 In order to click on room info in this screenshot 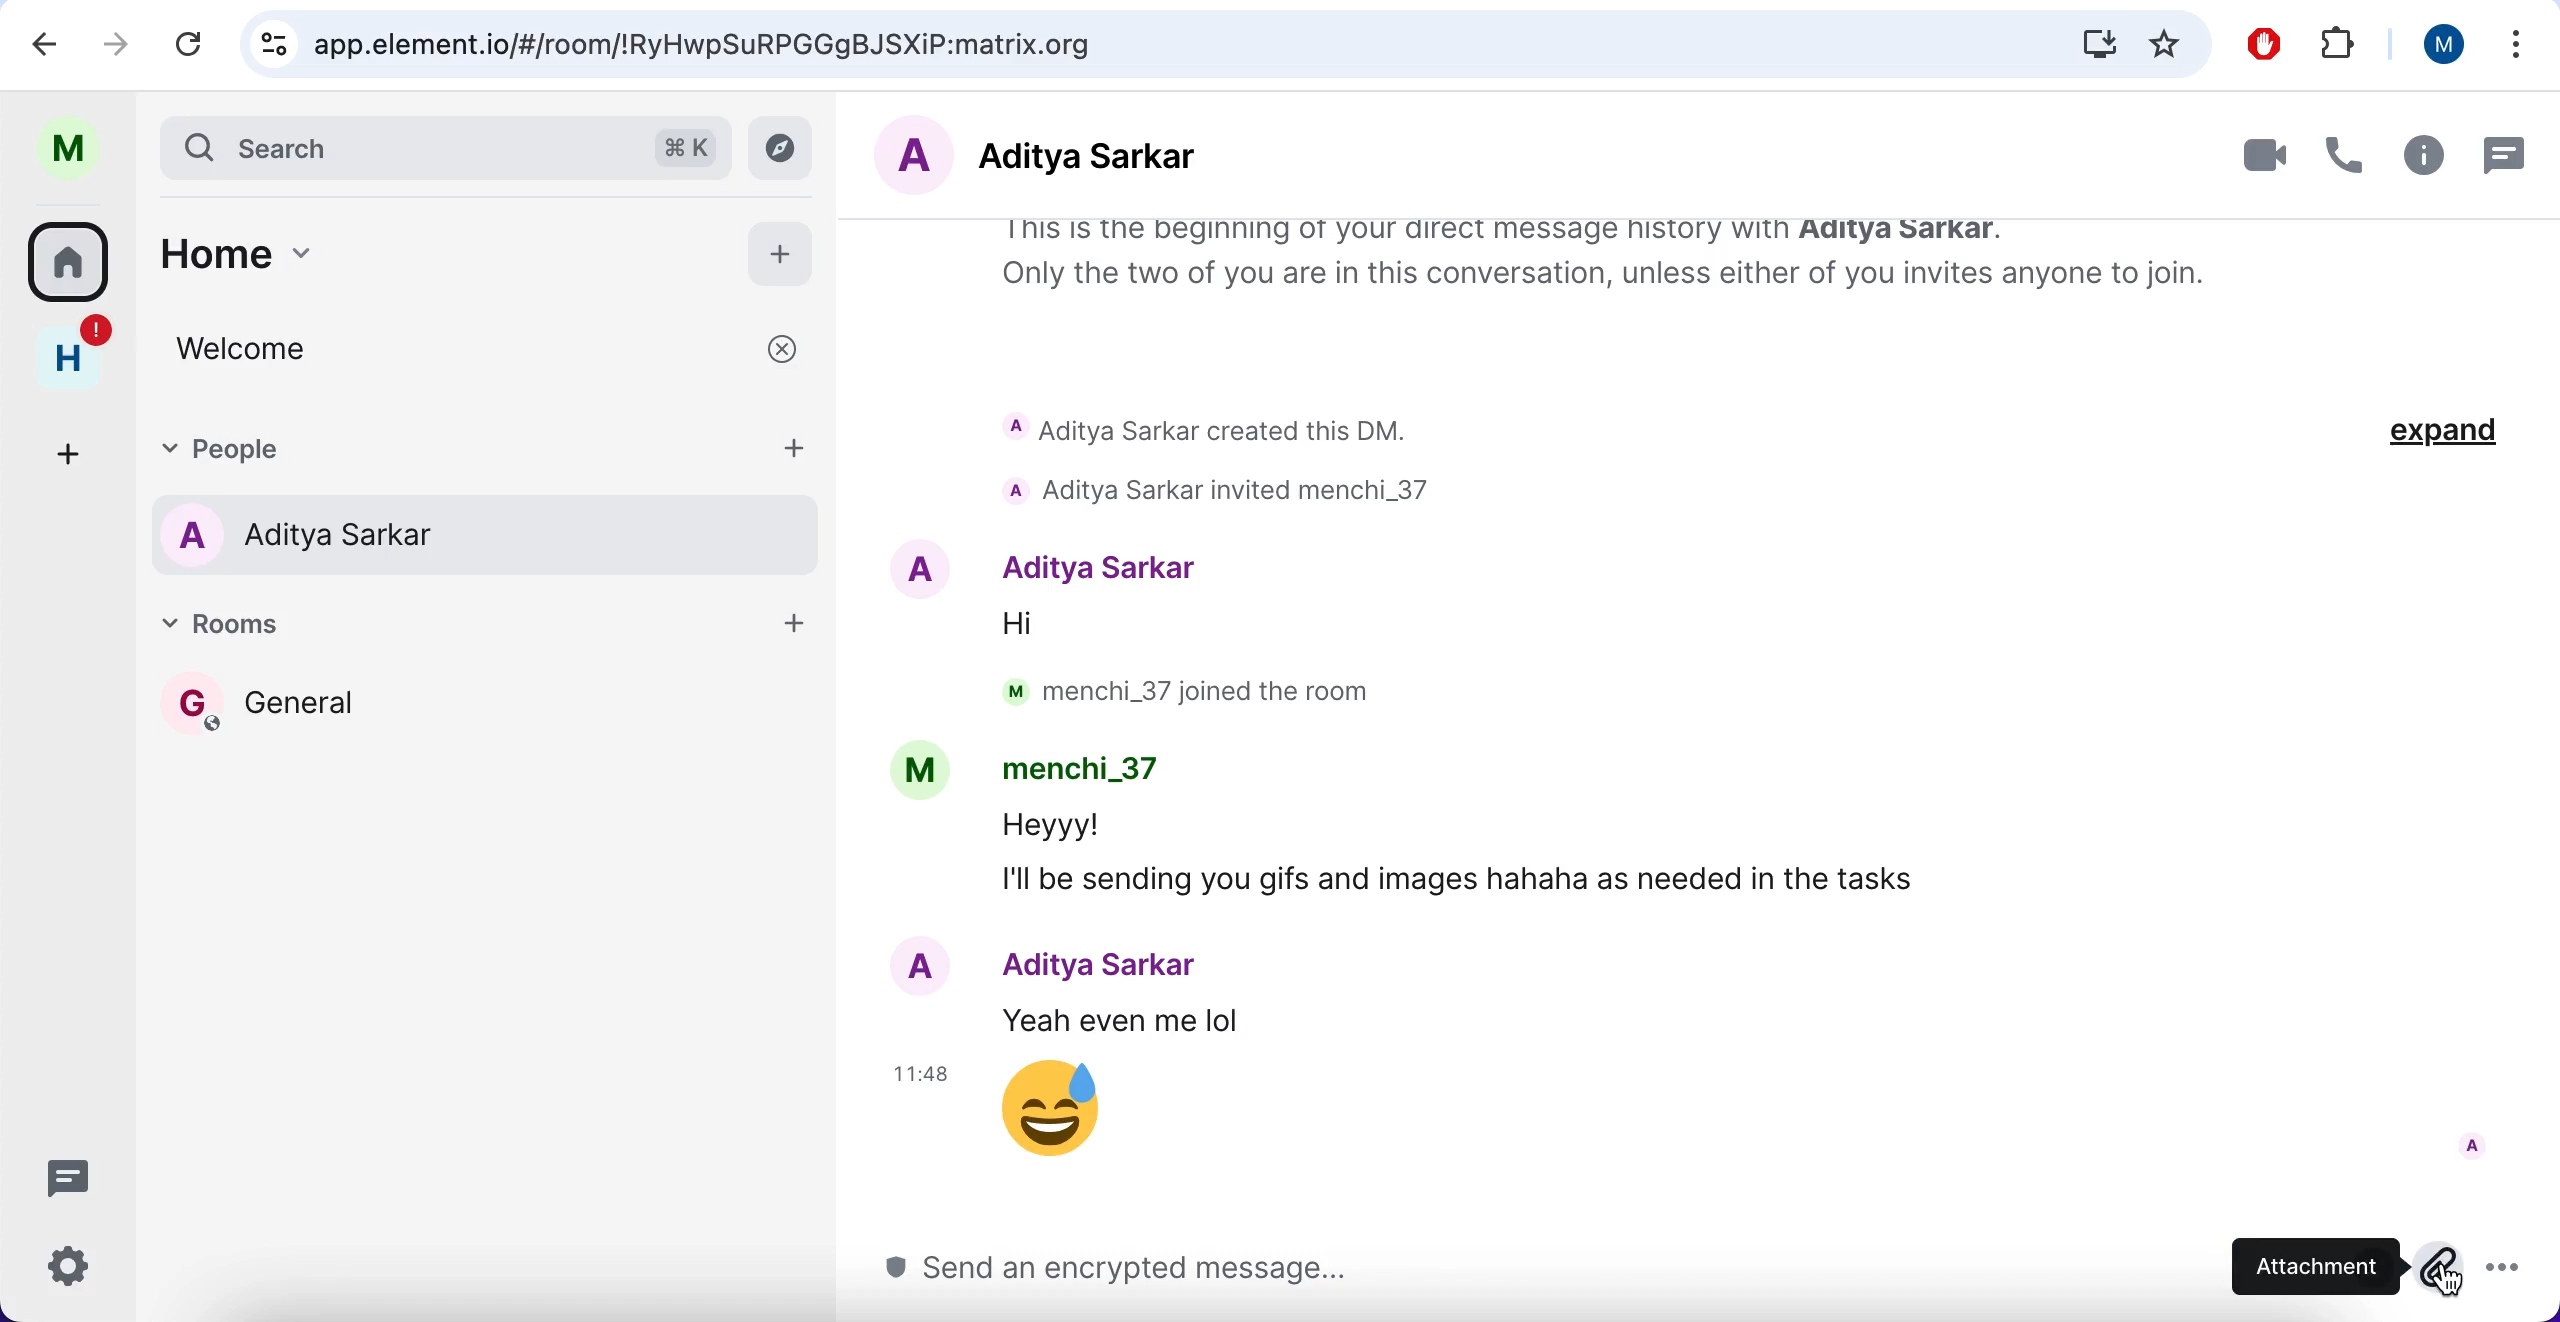, I will do `click(2419, 160)`.